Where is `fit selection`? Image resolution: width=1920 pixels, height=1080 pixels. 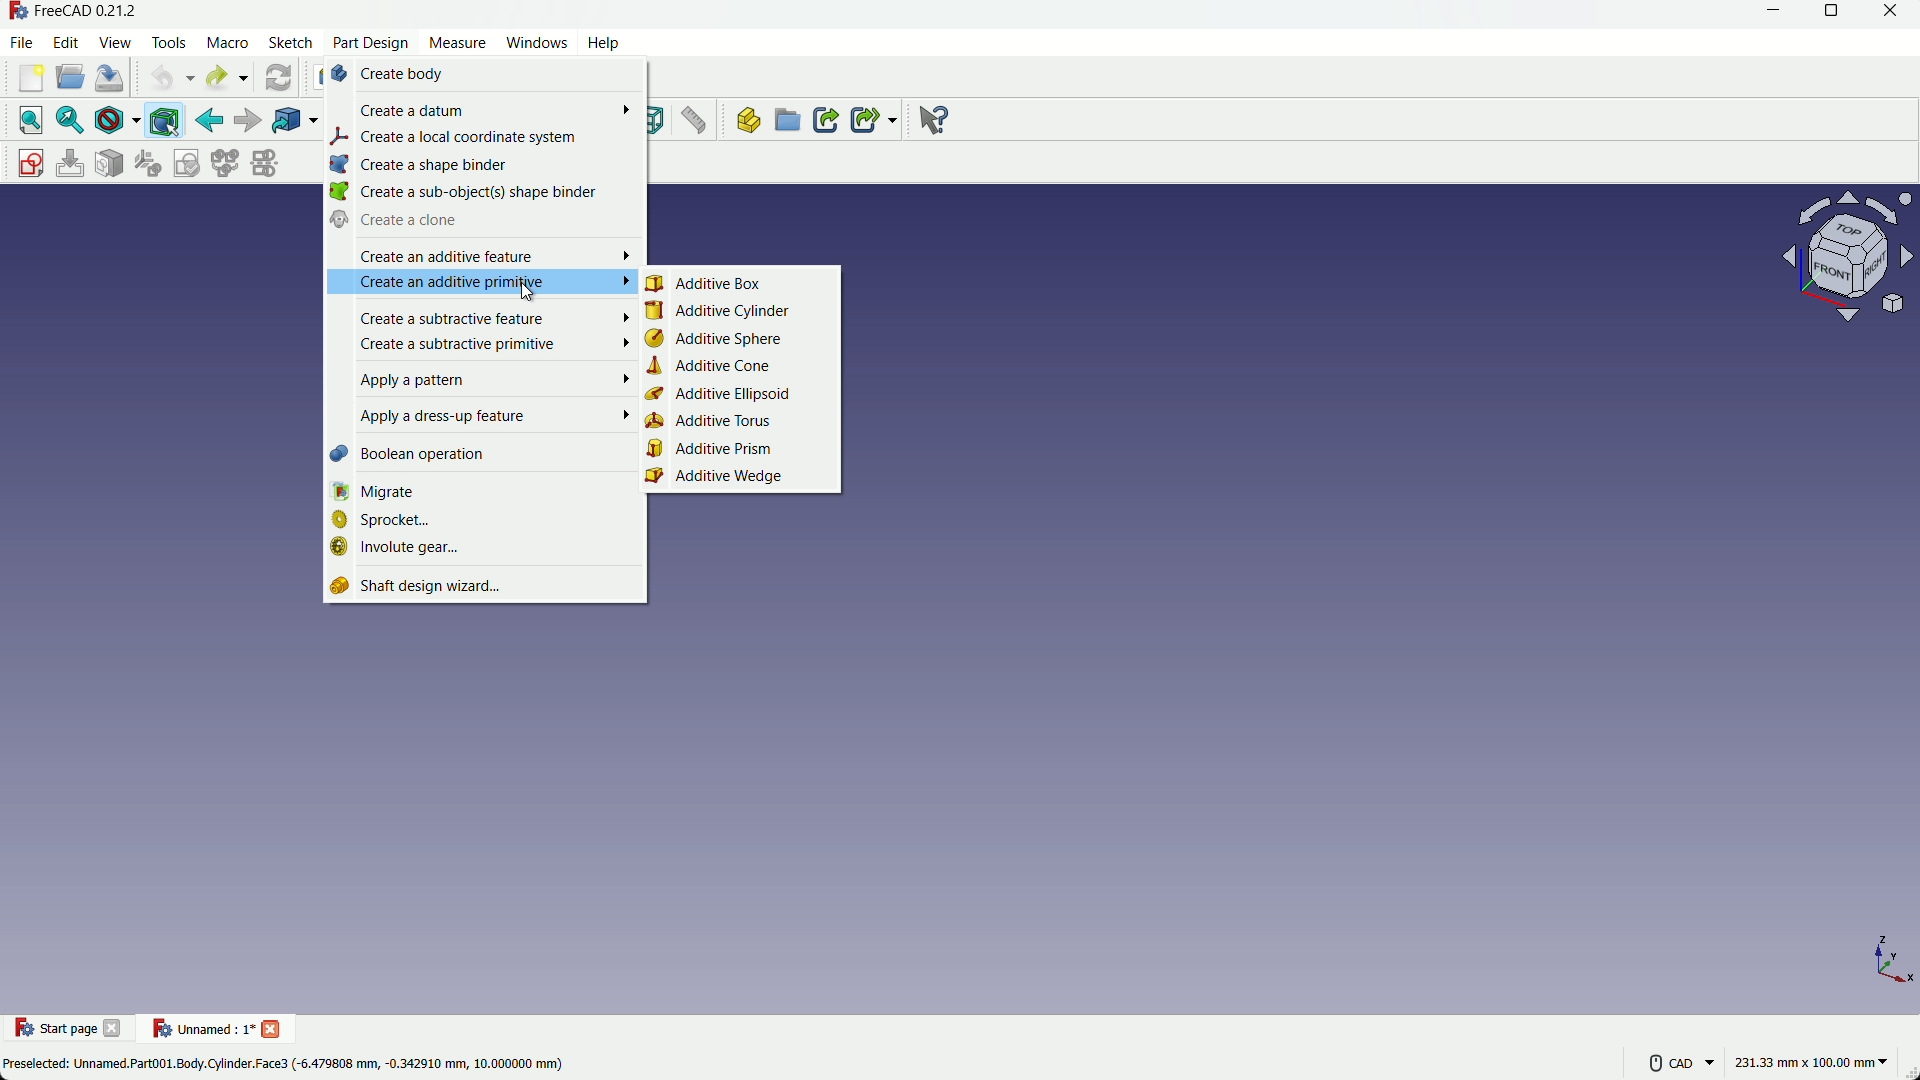 fit selection is located at coordinates (72, 122).